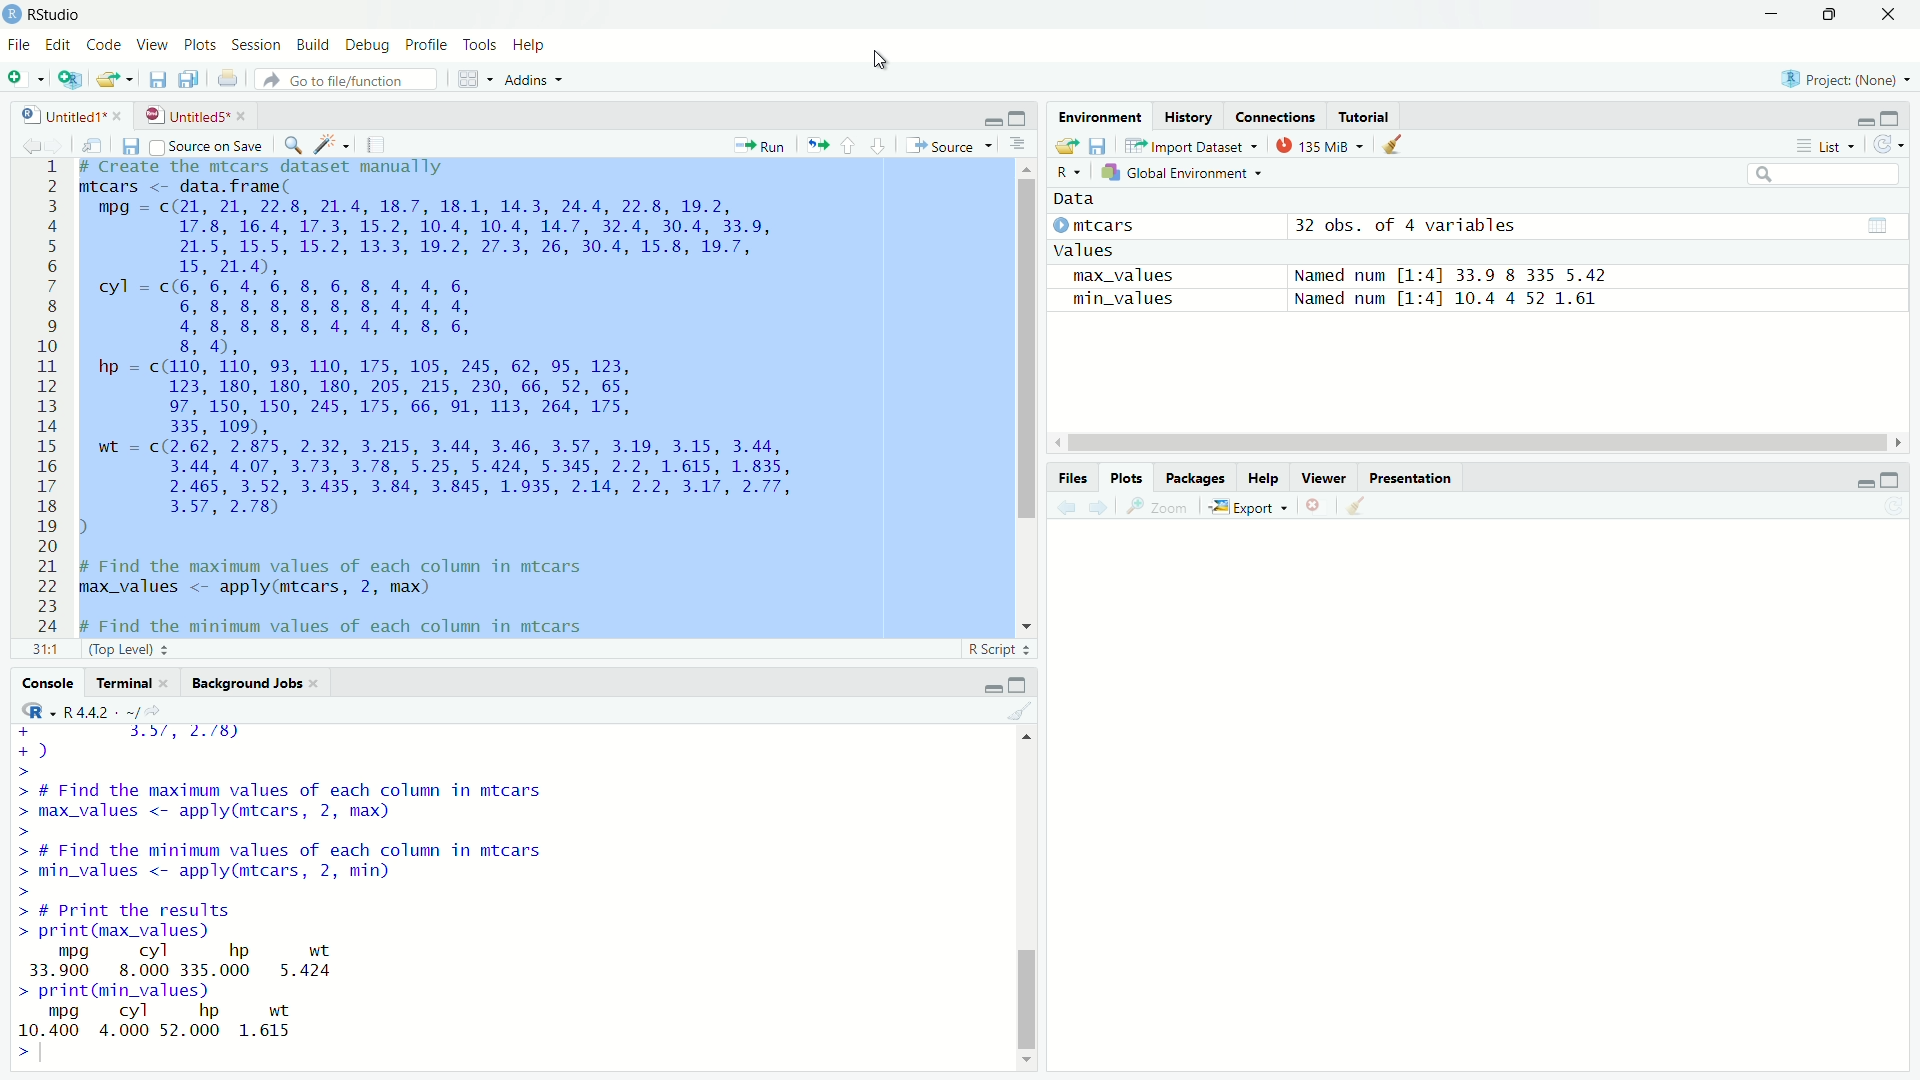 This screenshot has width=1920, height=1080. Describe the element at coordinates (528, 79) in the screenshot. I see `+ Addins +` at that location.